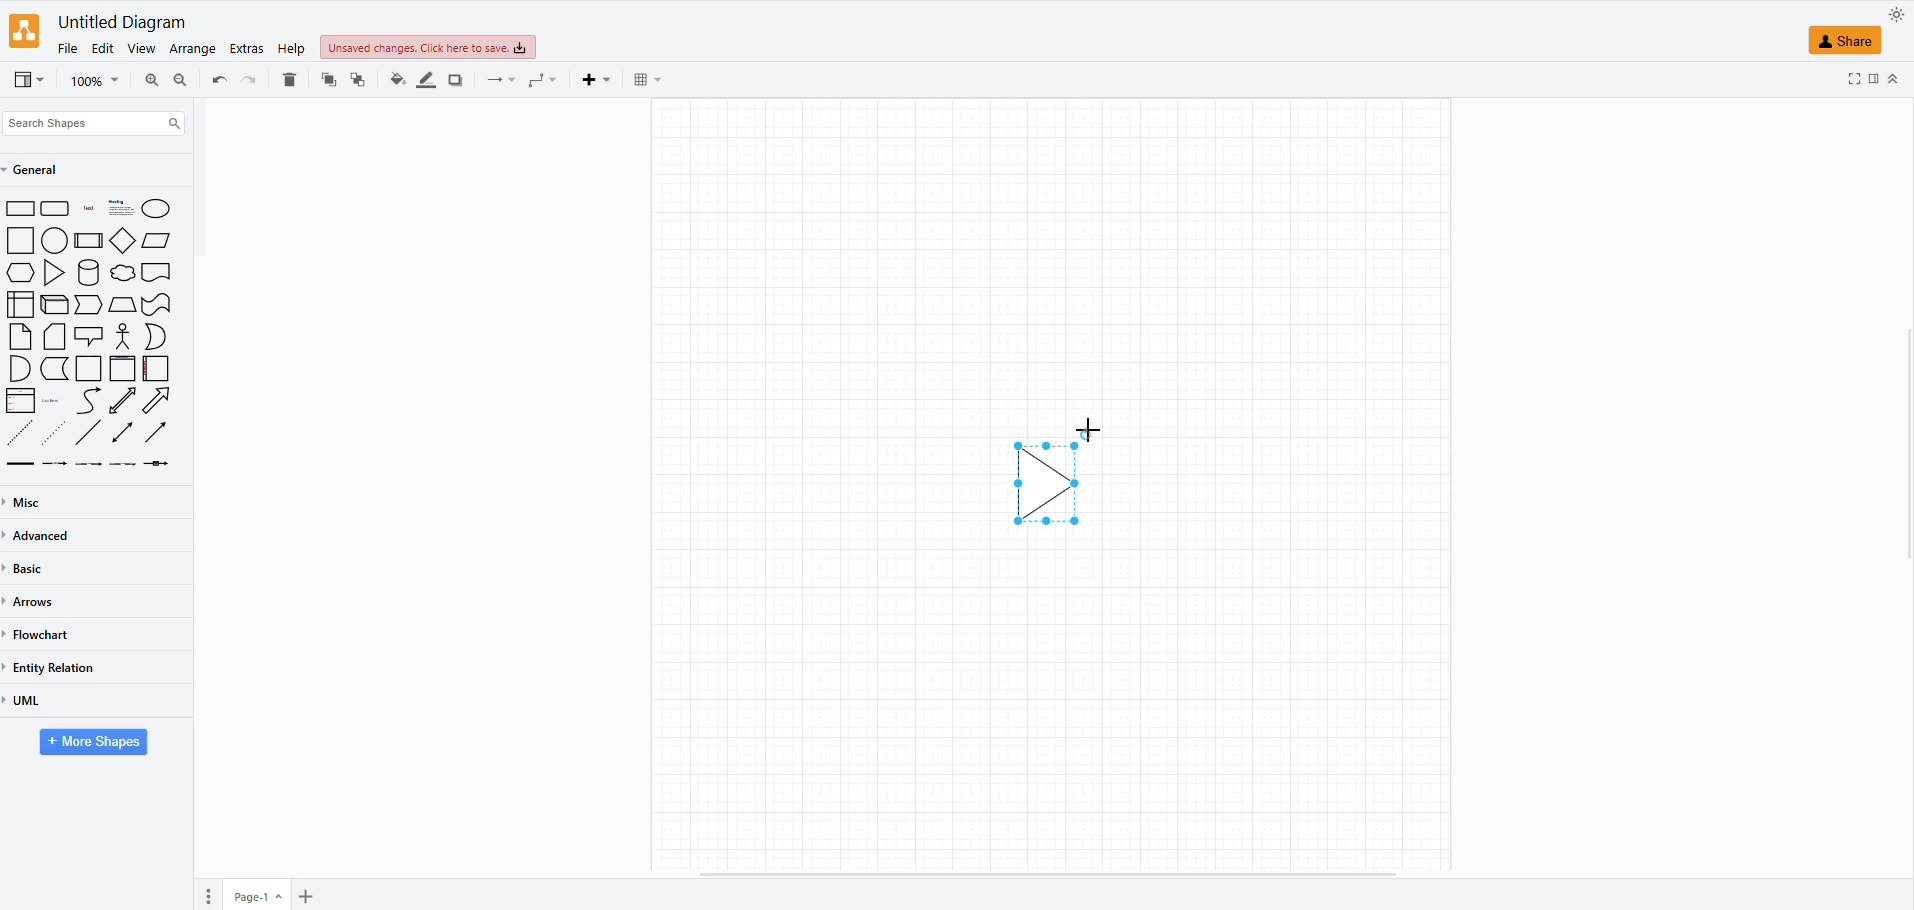 This screenshot has height=910, width=1914. What do you see at coordinates (149, 77) in the screenshot?
I see `zoom out` at bounding box center [149, 77].